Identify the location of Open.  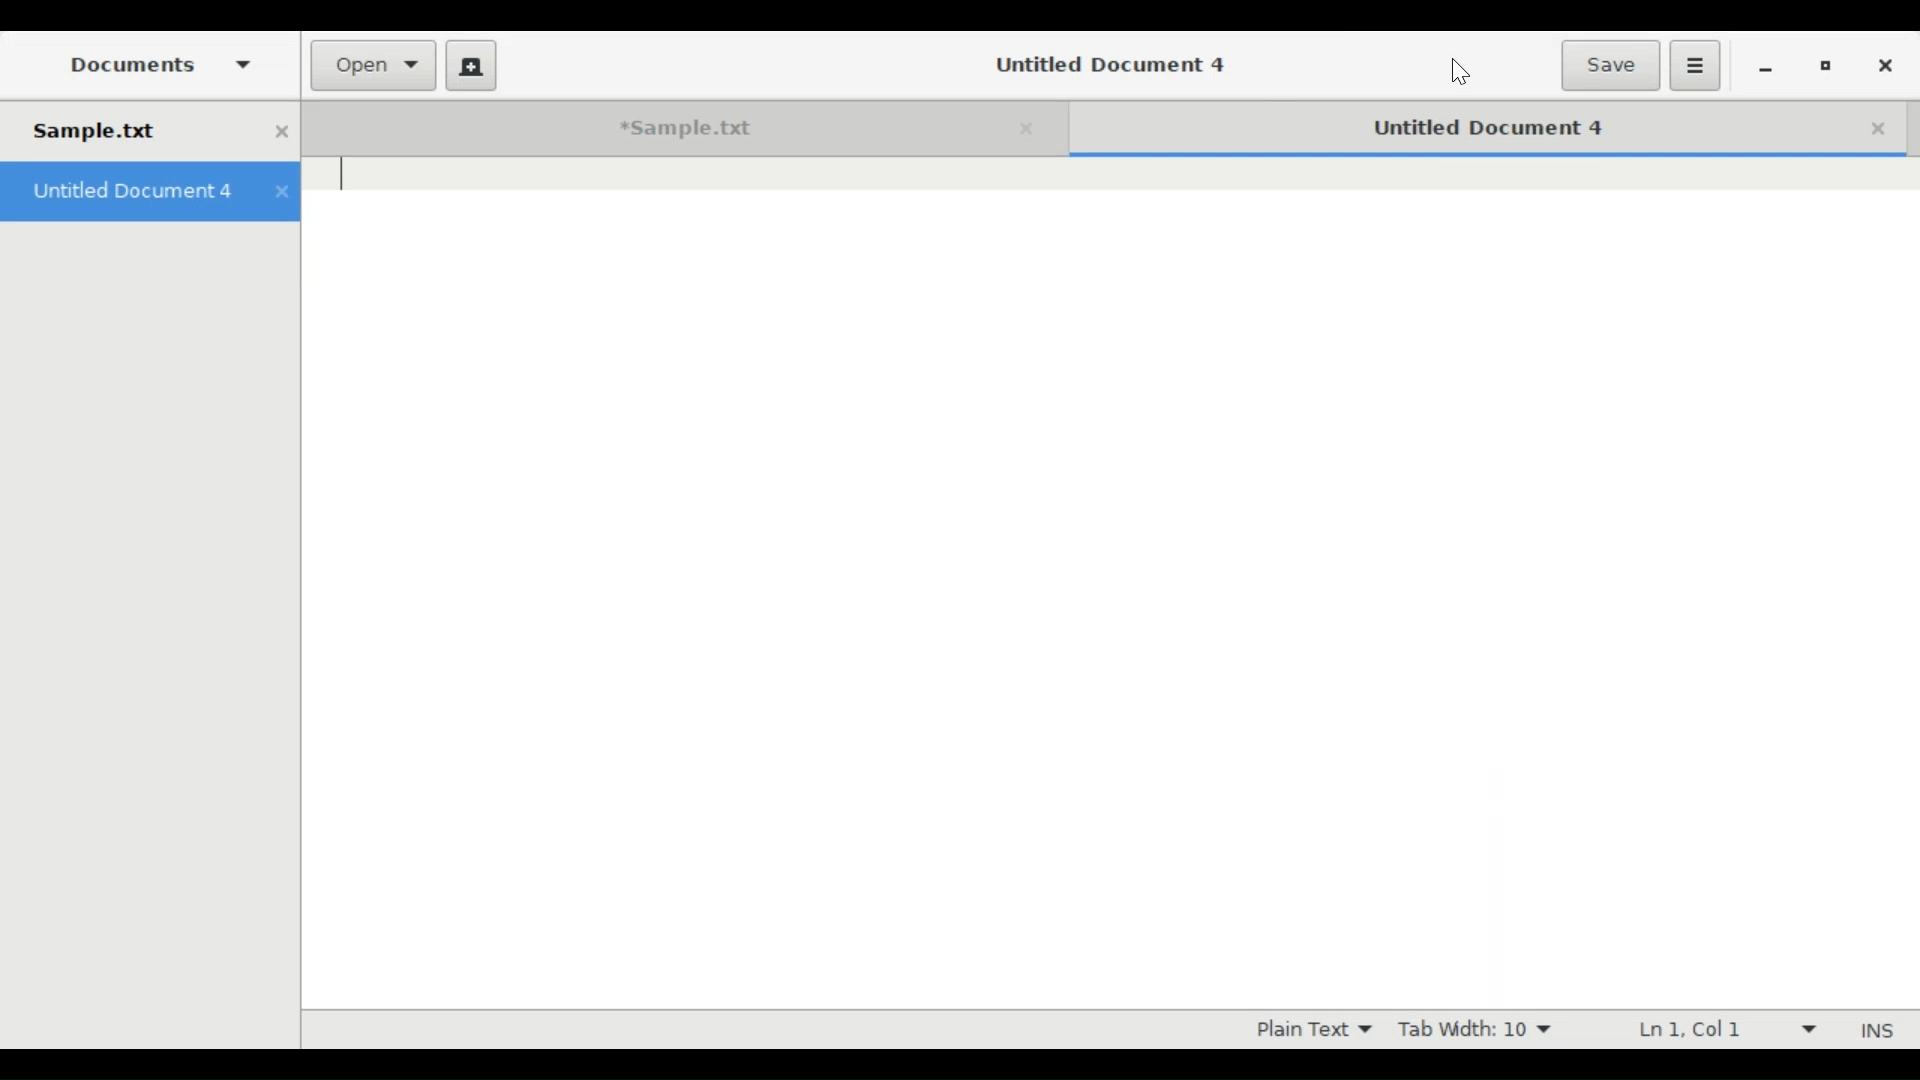
(374, 65).